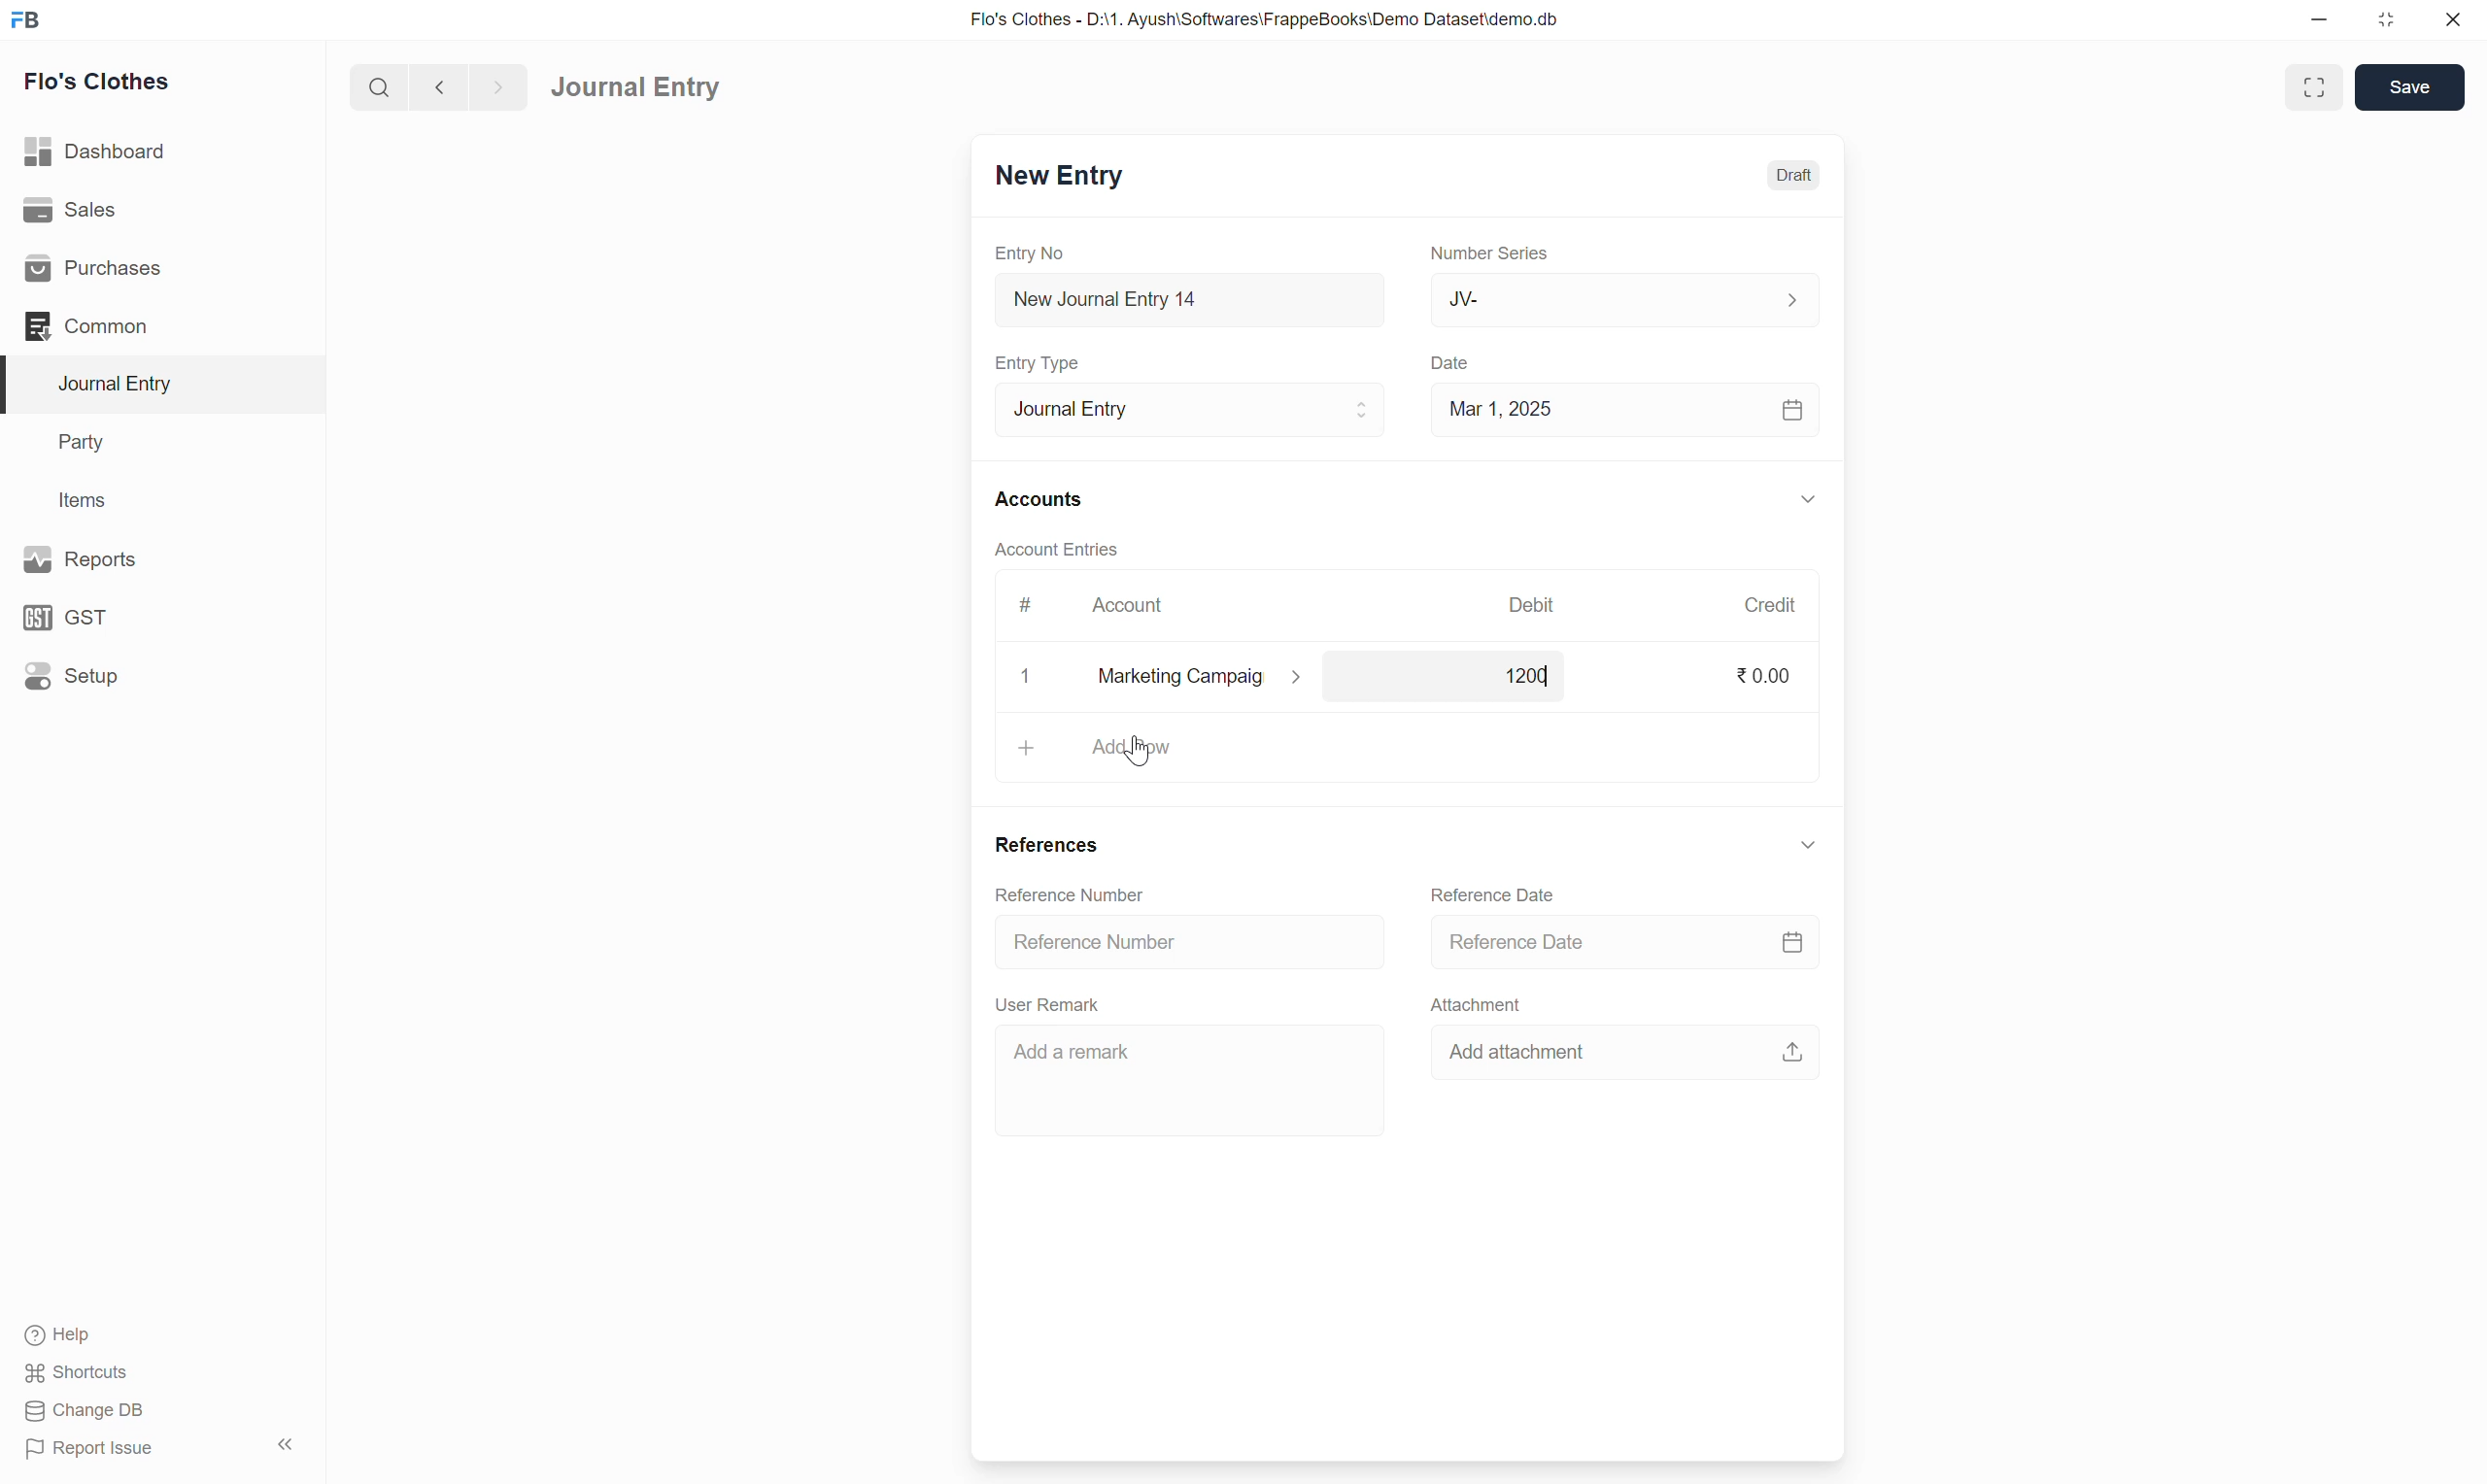  I want to click on Dashboard, so click(97, 150).